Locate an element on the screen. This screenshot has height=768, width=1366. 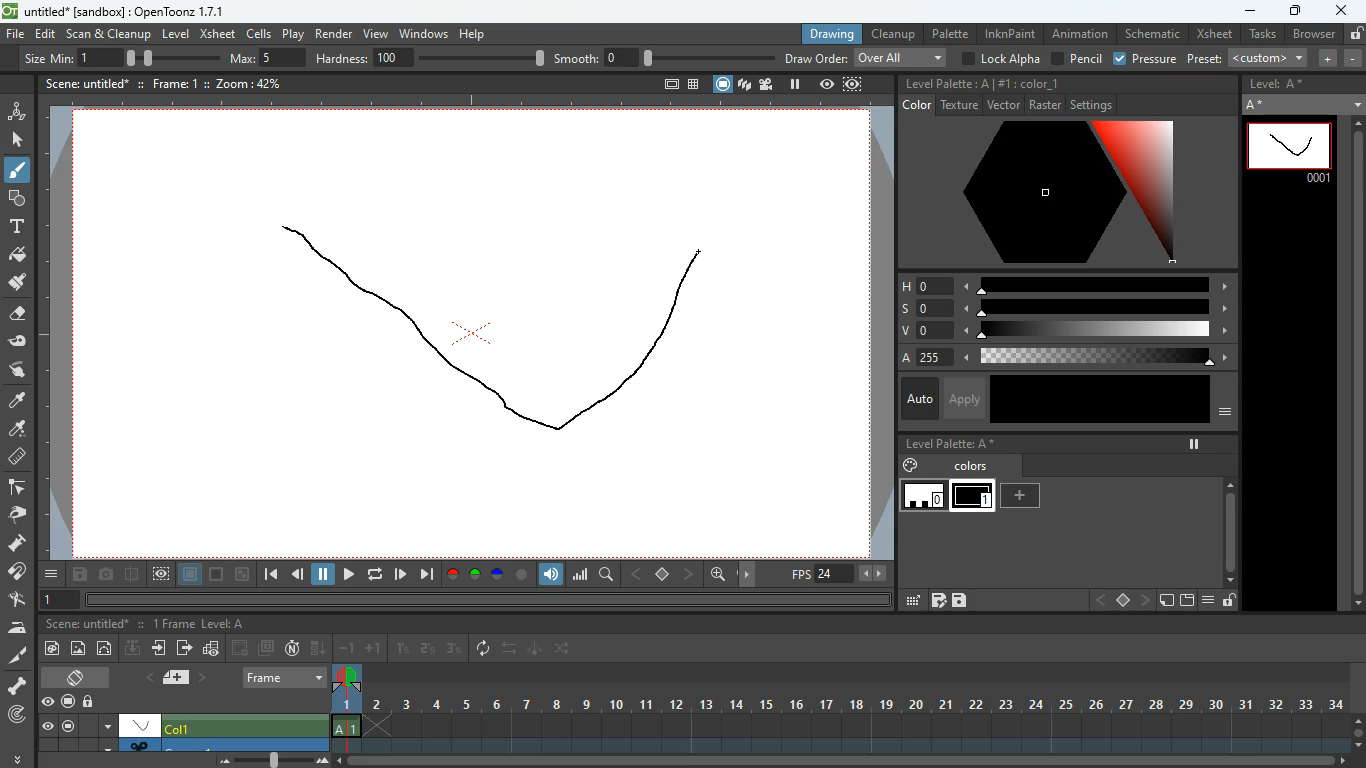
document is located at coordinates (180, 677).